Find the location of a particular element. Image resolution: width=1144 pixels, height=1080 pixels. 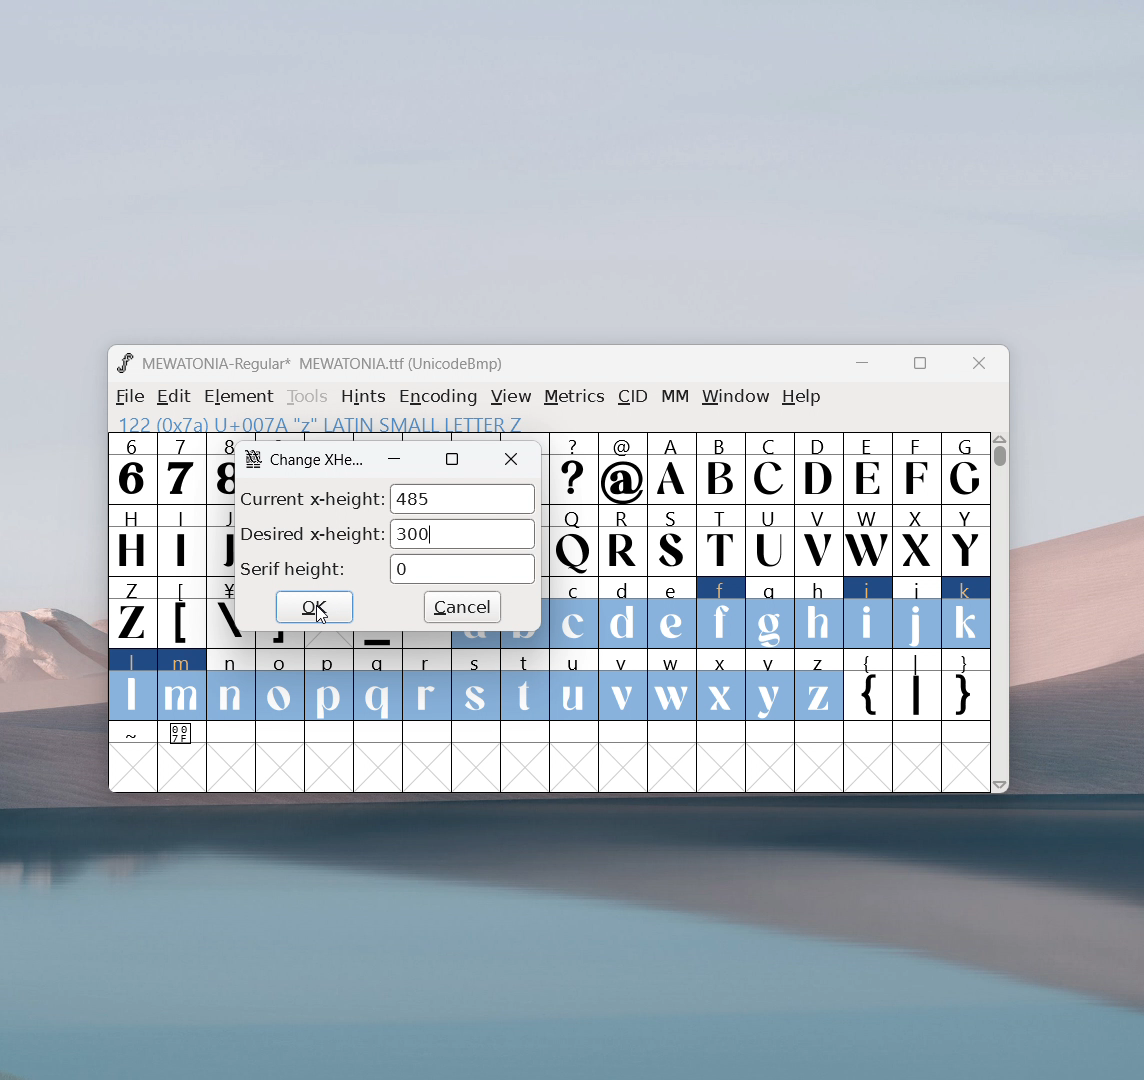

G is located at coordinates (965, 468).